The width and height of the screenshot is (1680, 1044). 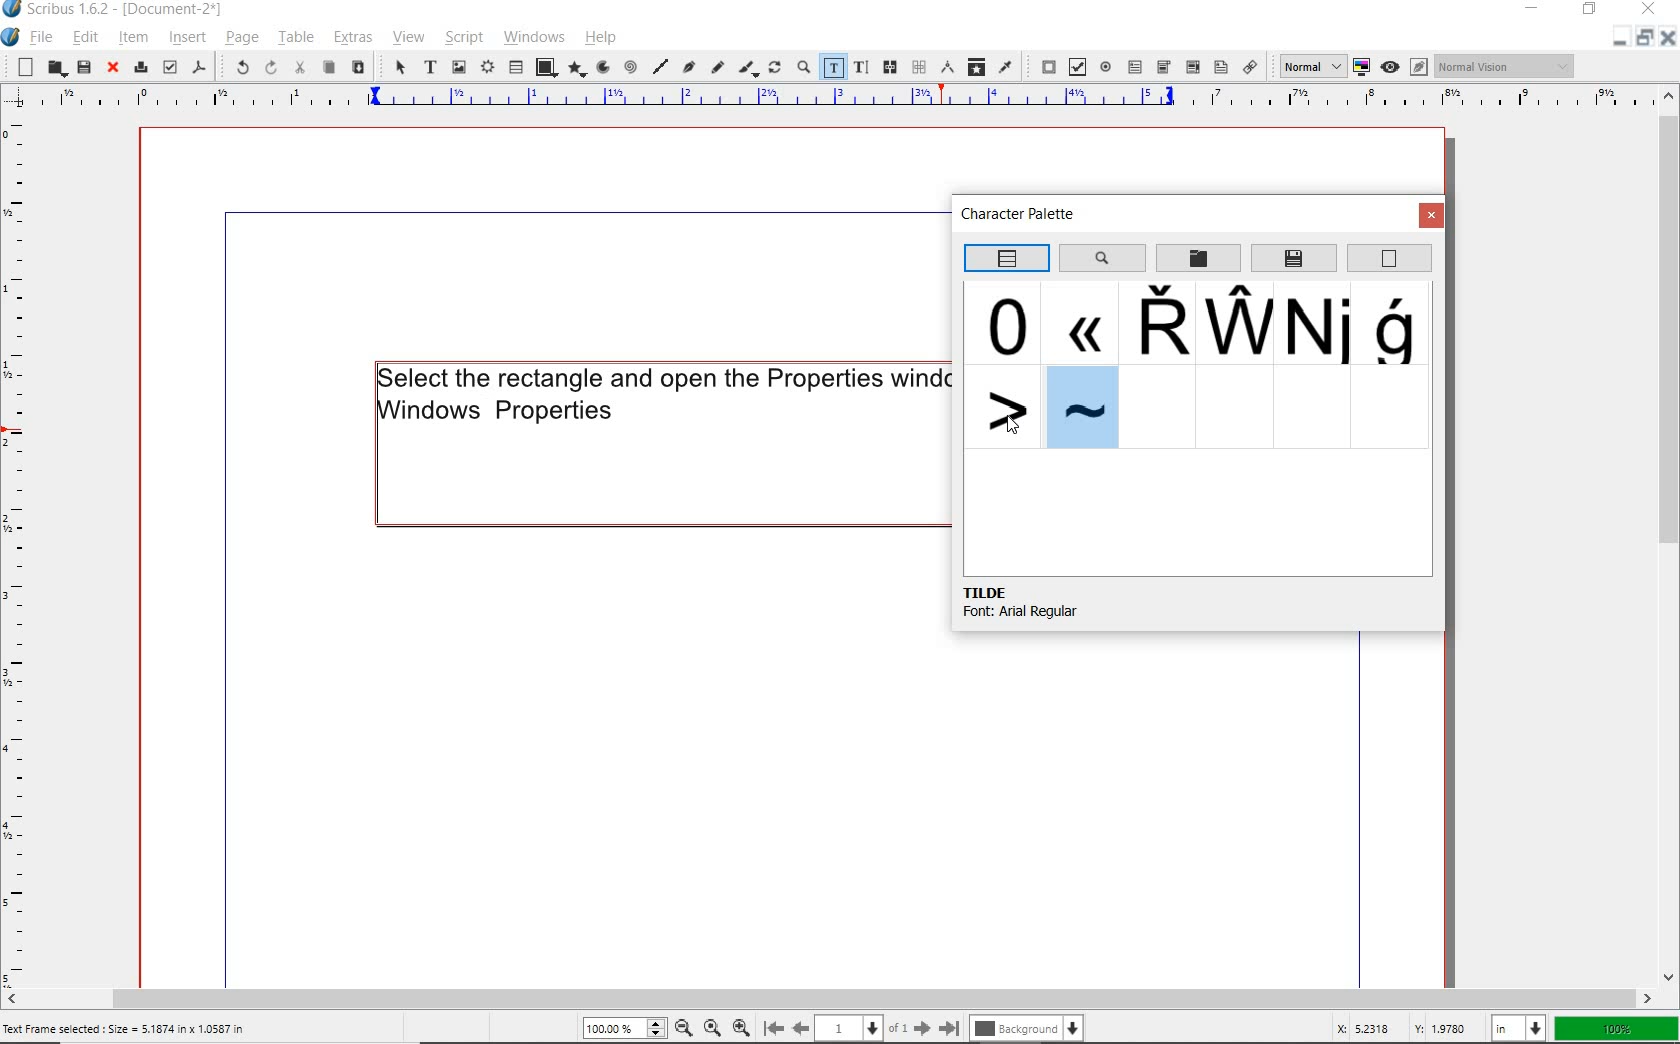 What do you see at coordinates (329, 68) in the screenshot?
I see `copy` at bounding box center [329, 68].